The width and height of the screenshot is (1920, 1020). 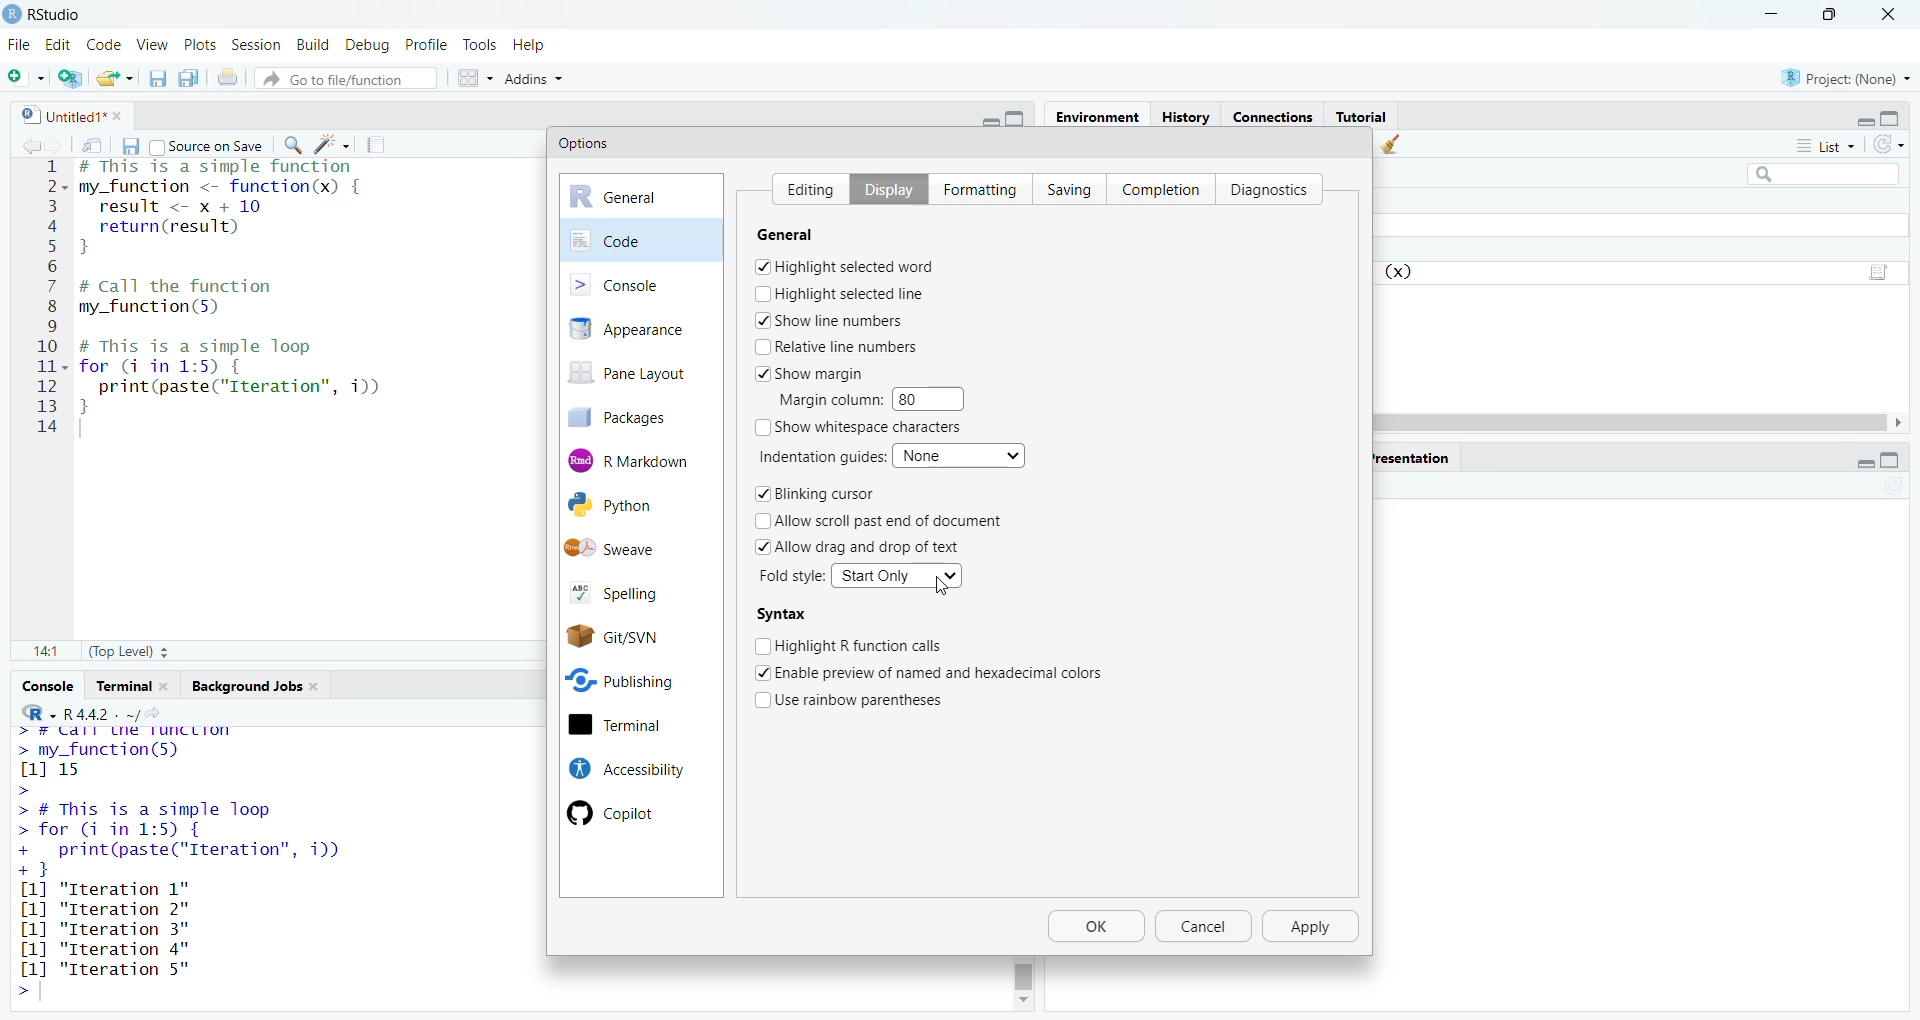 What do you see at coordinates (70, 75) in the screenshot?
I see `create a project` at bounding box center [70, 75].